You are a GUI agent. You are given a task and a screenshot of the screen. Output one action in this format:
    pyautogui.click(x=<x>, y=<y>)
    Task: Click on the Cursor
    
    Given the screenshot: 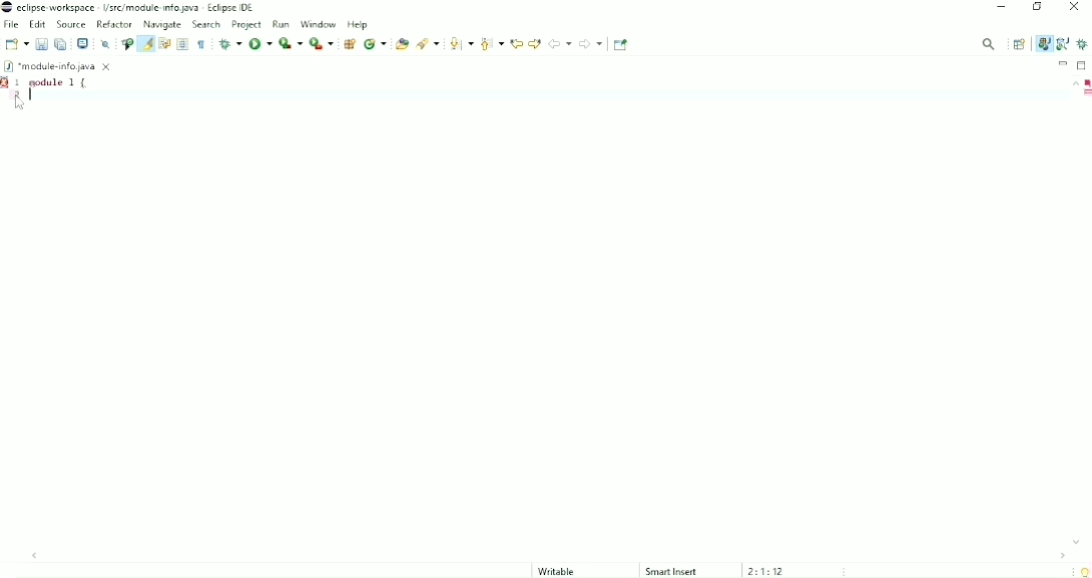 What is the action you would take?
    pyautogui.click(x=20, y=101)
    